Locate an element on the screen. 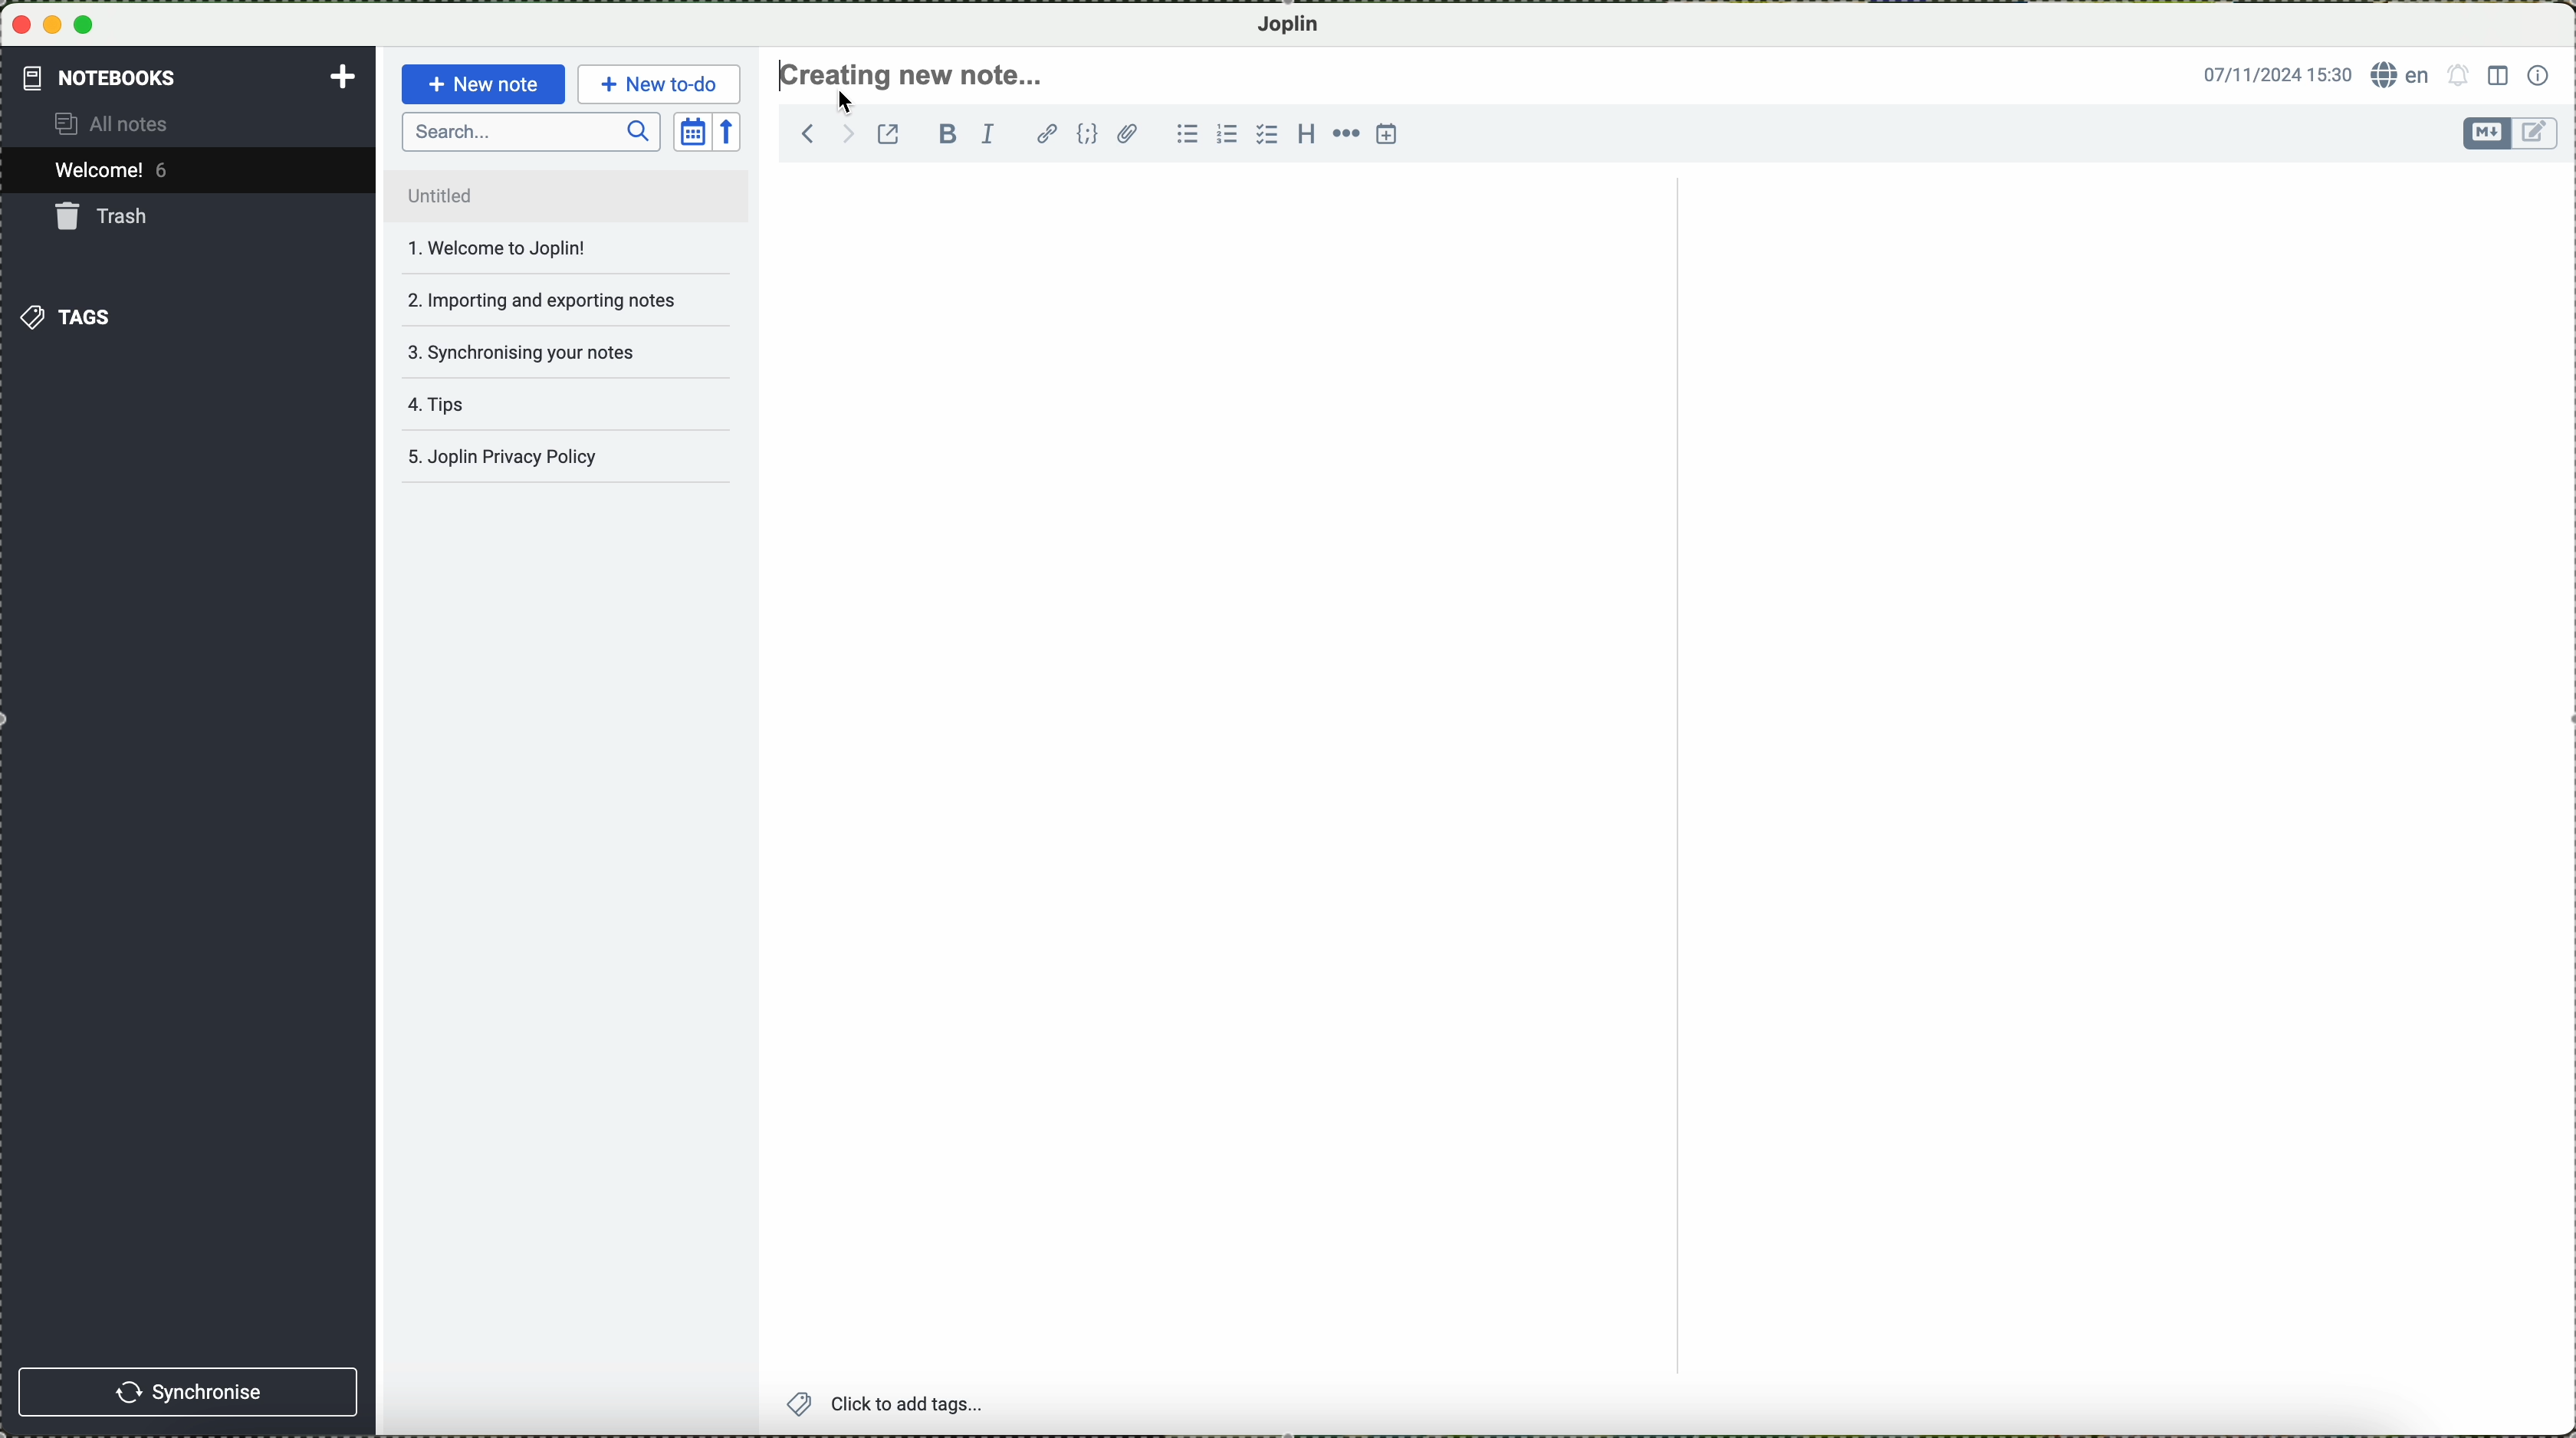  synchronising your notes is located at coordinates (538, 351).